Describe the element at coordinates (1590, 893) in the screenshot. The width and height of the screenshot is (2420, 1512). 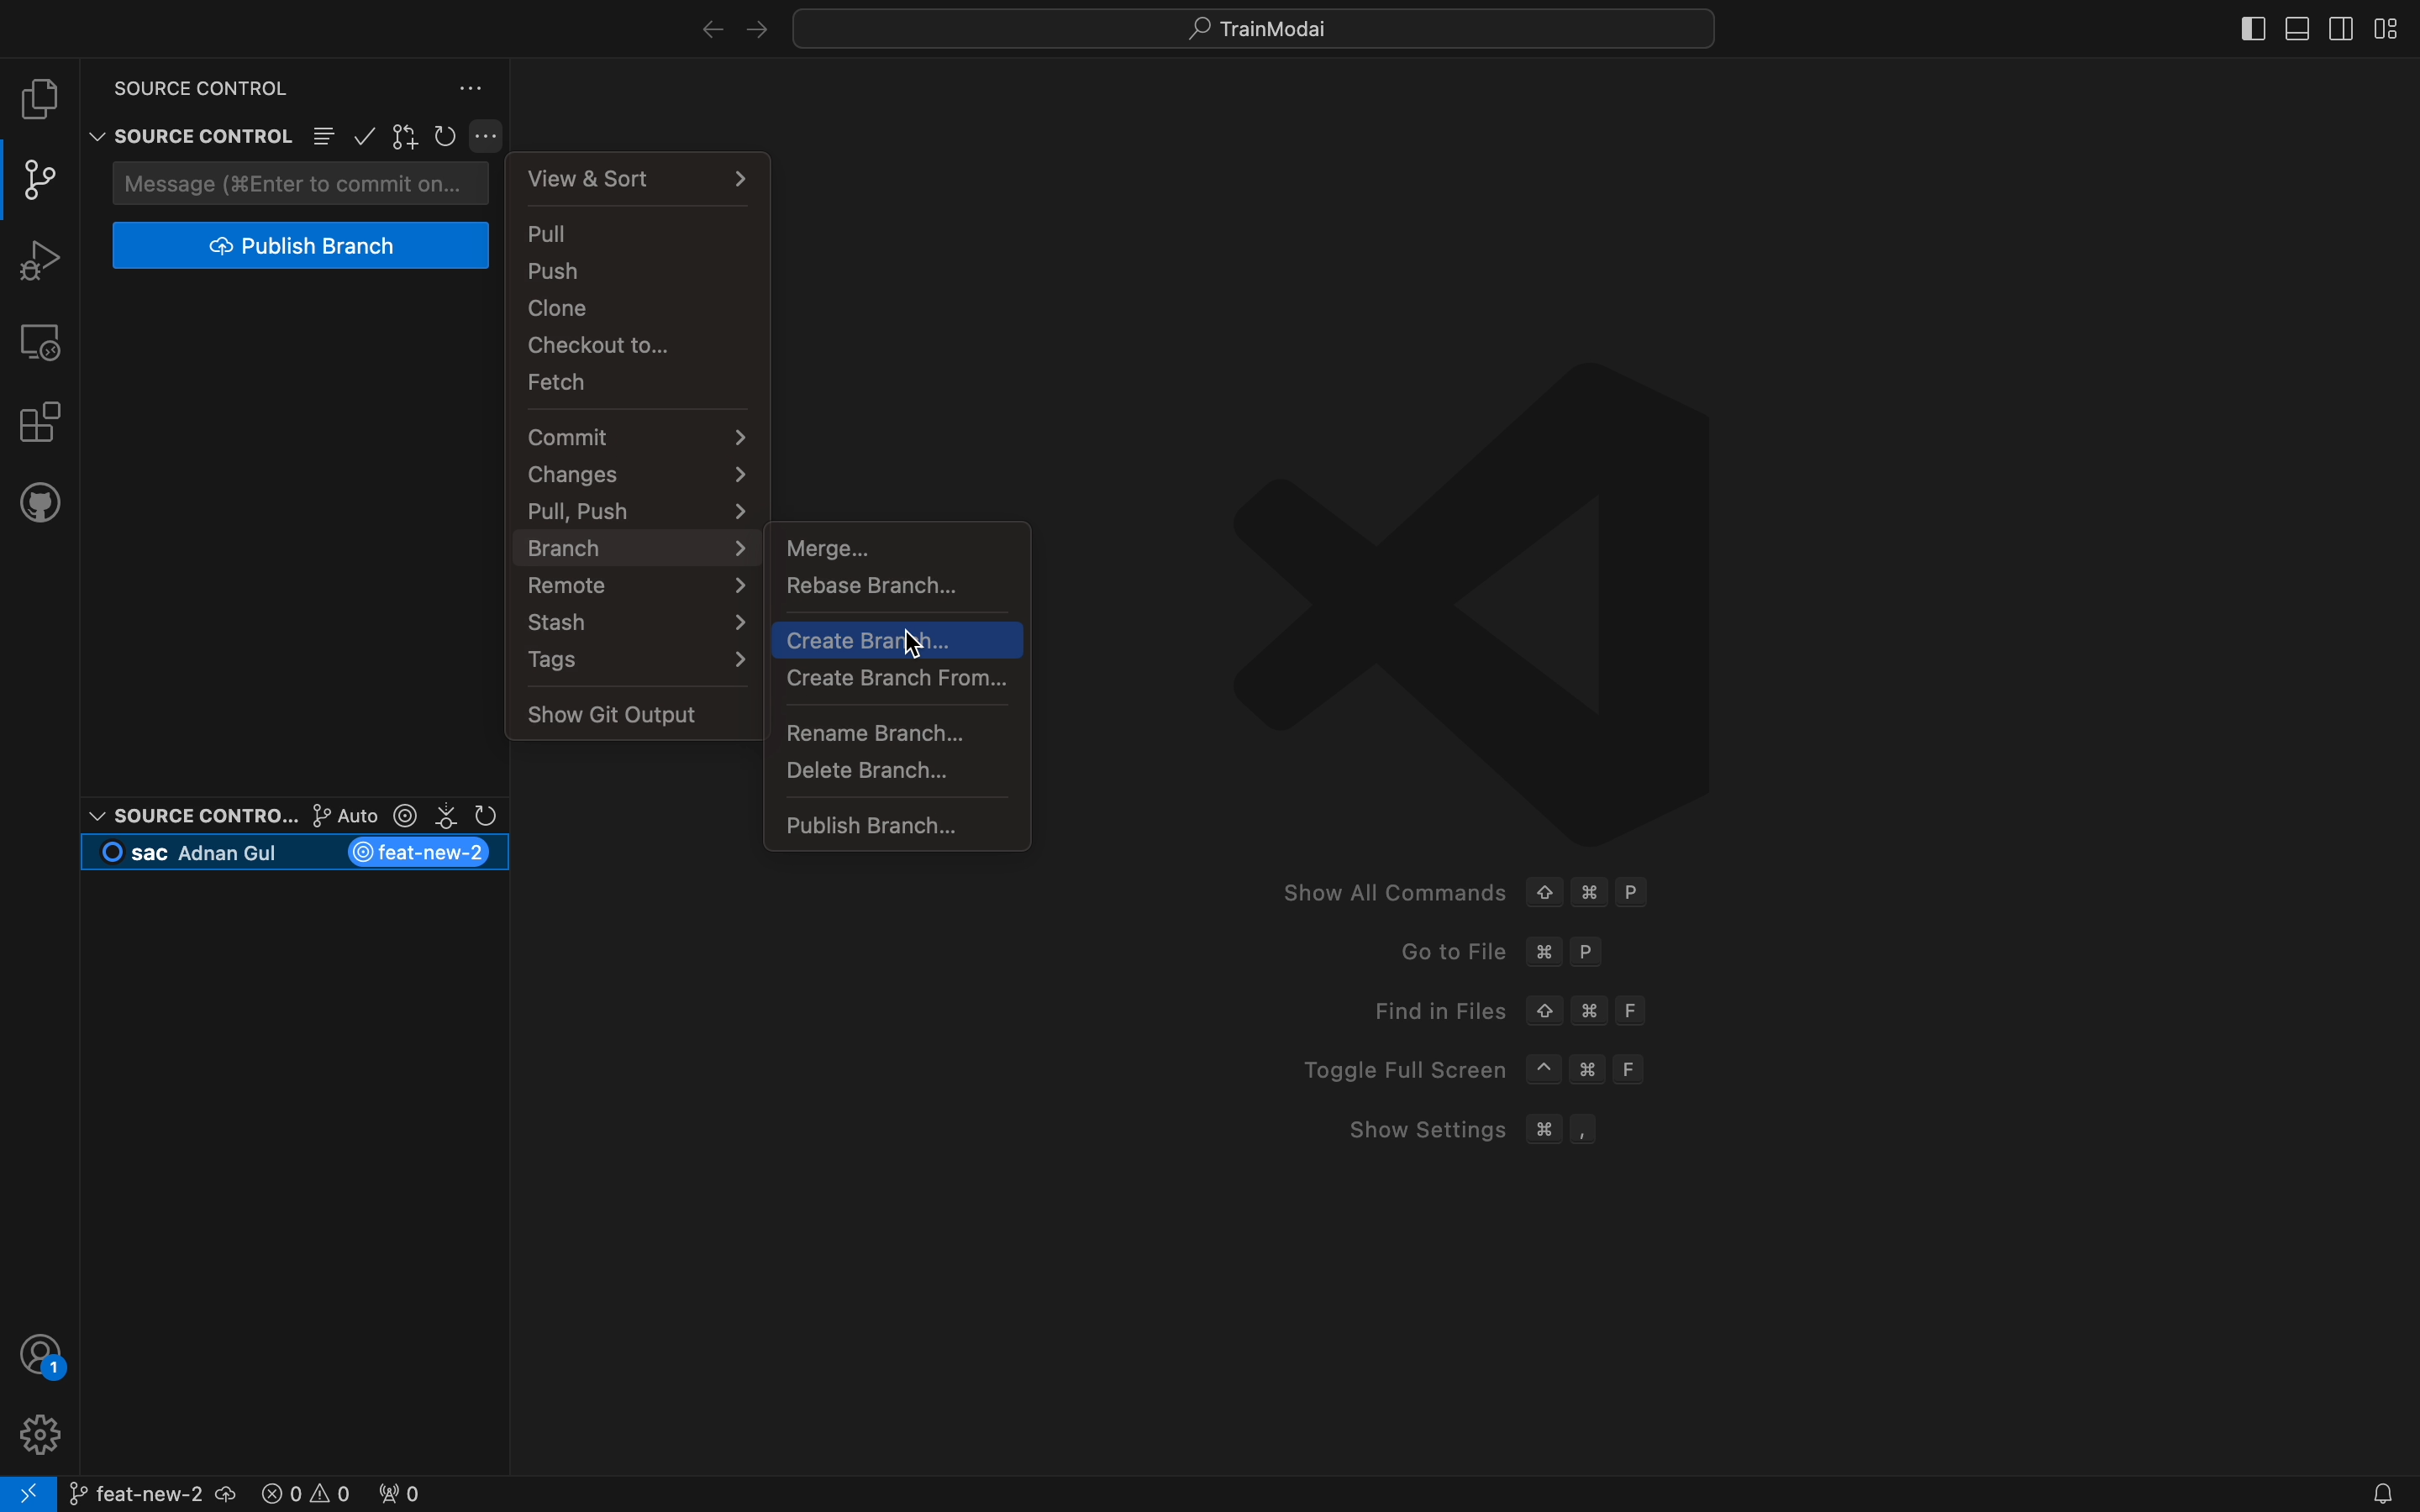
I see `Command` at that location.